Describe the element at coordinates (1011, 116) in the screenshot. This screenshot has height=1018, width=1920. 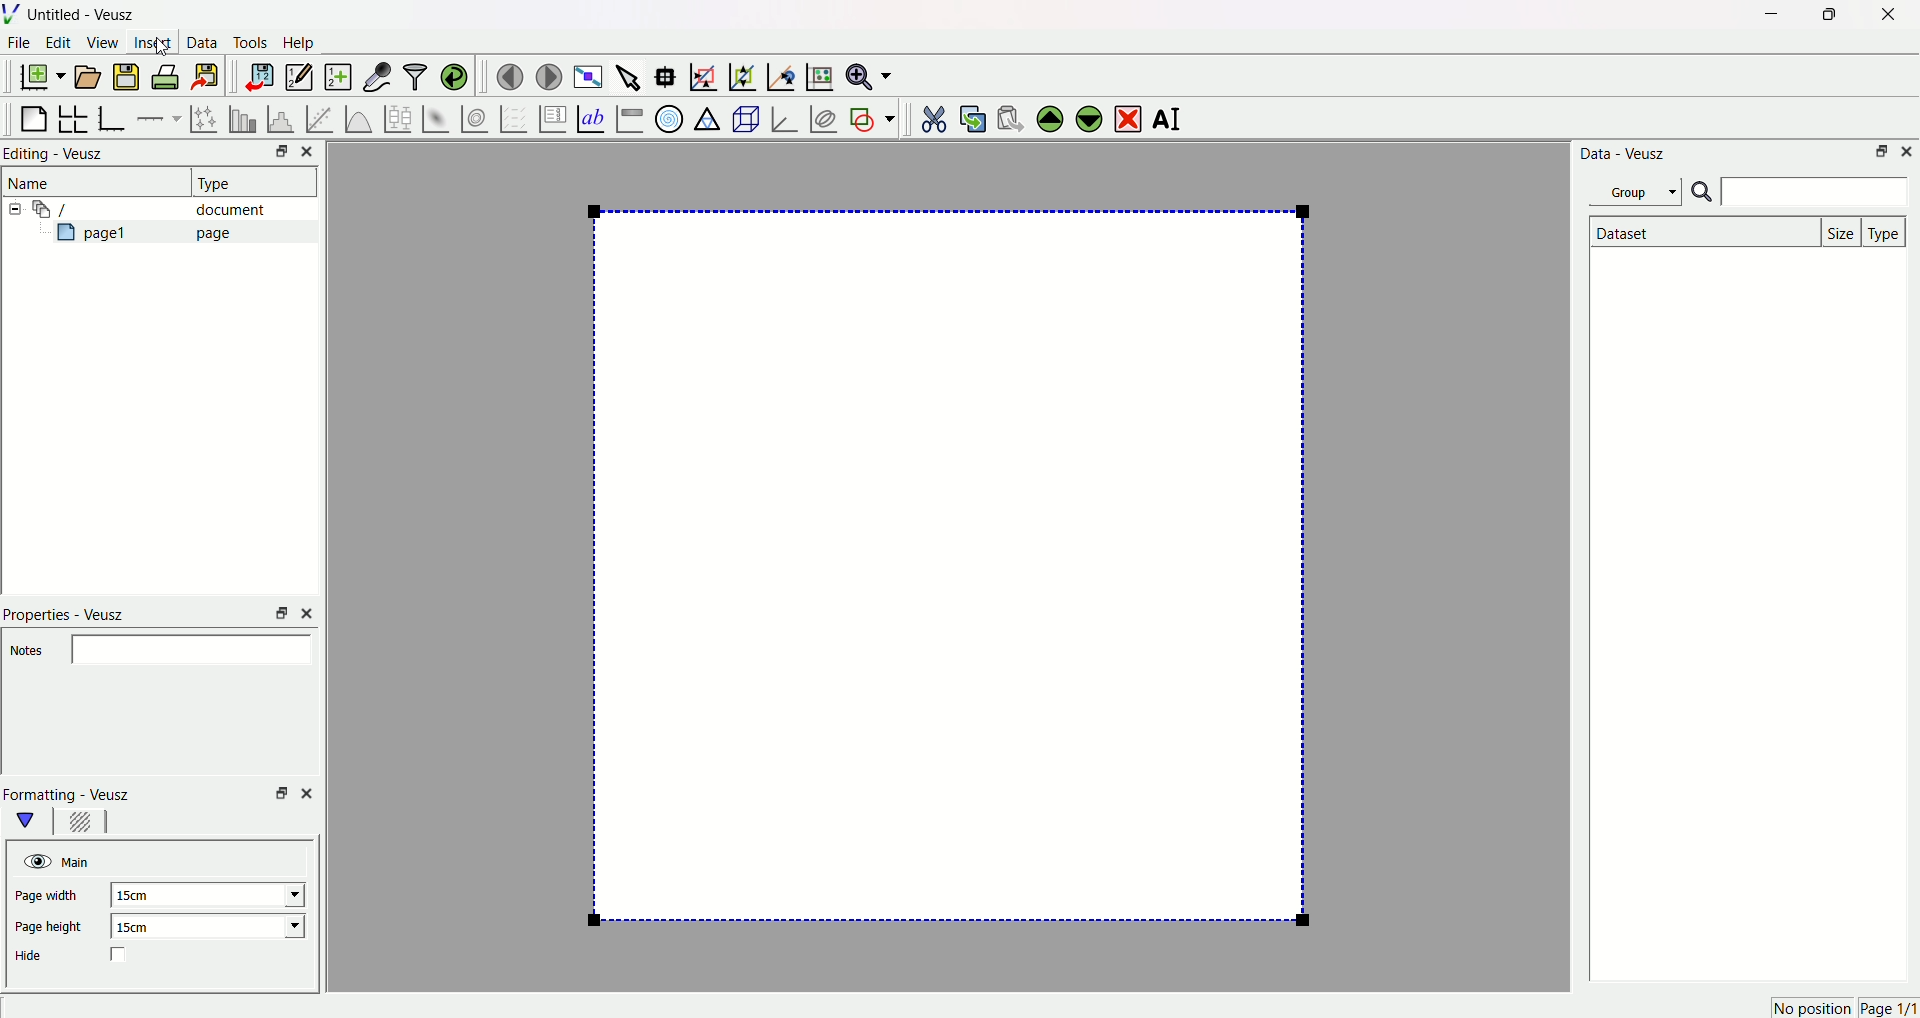
I see `paste the widgets` at that location.